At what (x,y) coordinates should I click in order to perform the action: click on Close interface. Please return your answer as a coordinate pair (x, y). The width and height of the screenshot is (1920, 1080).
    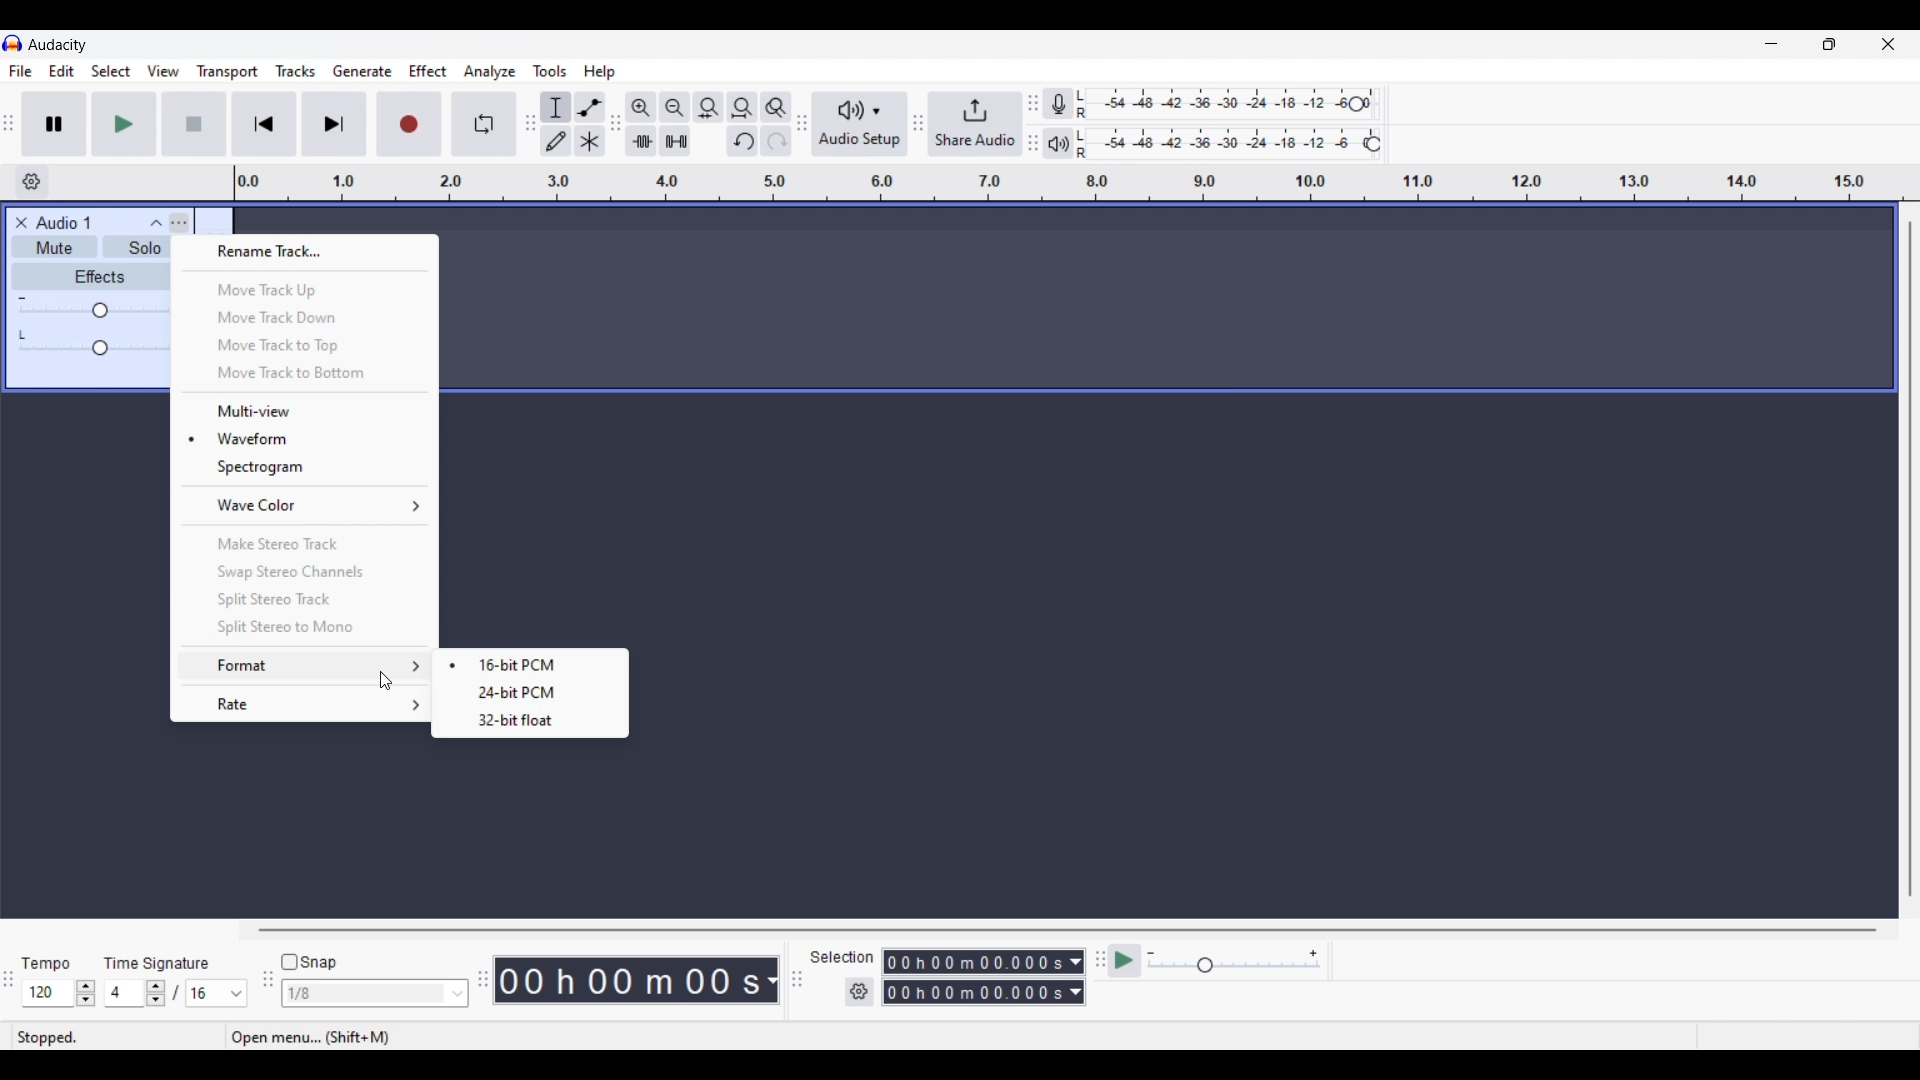
    Looking at the image, I should click on (1888, 43).